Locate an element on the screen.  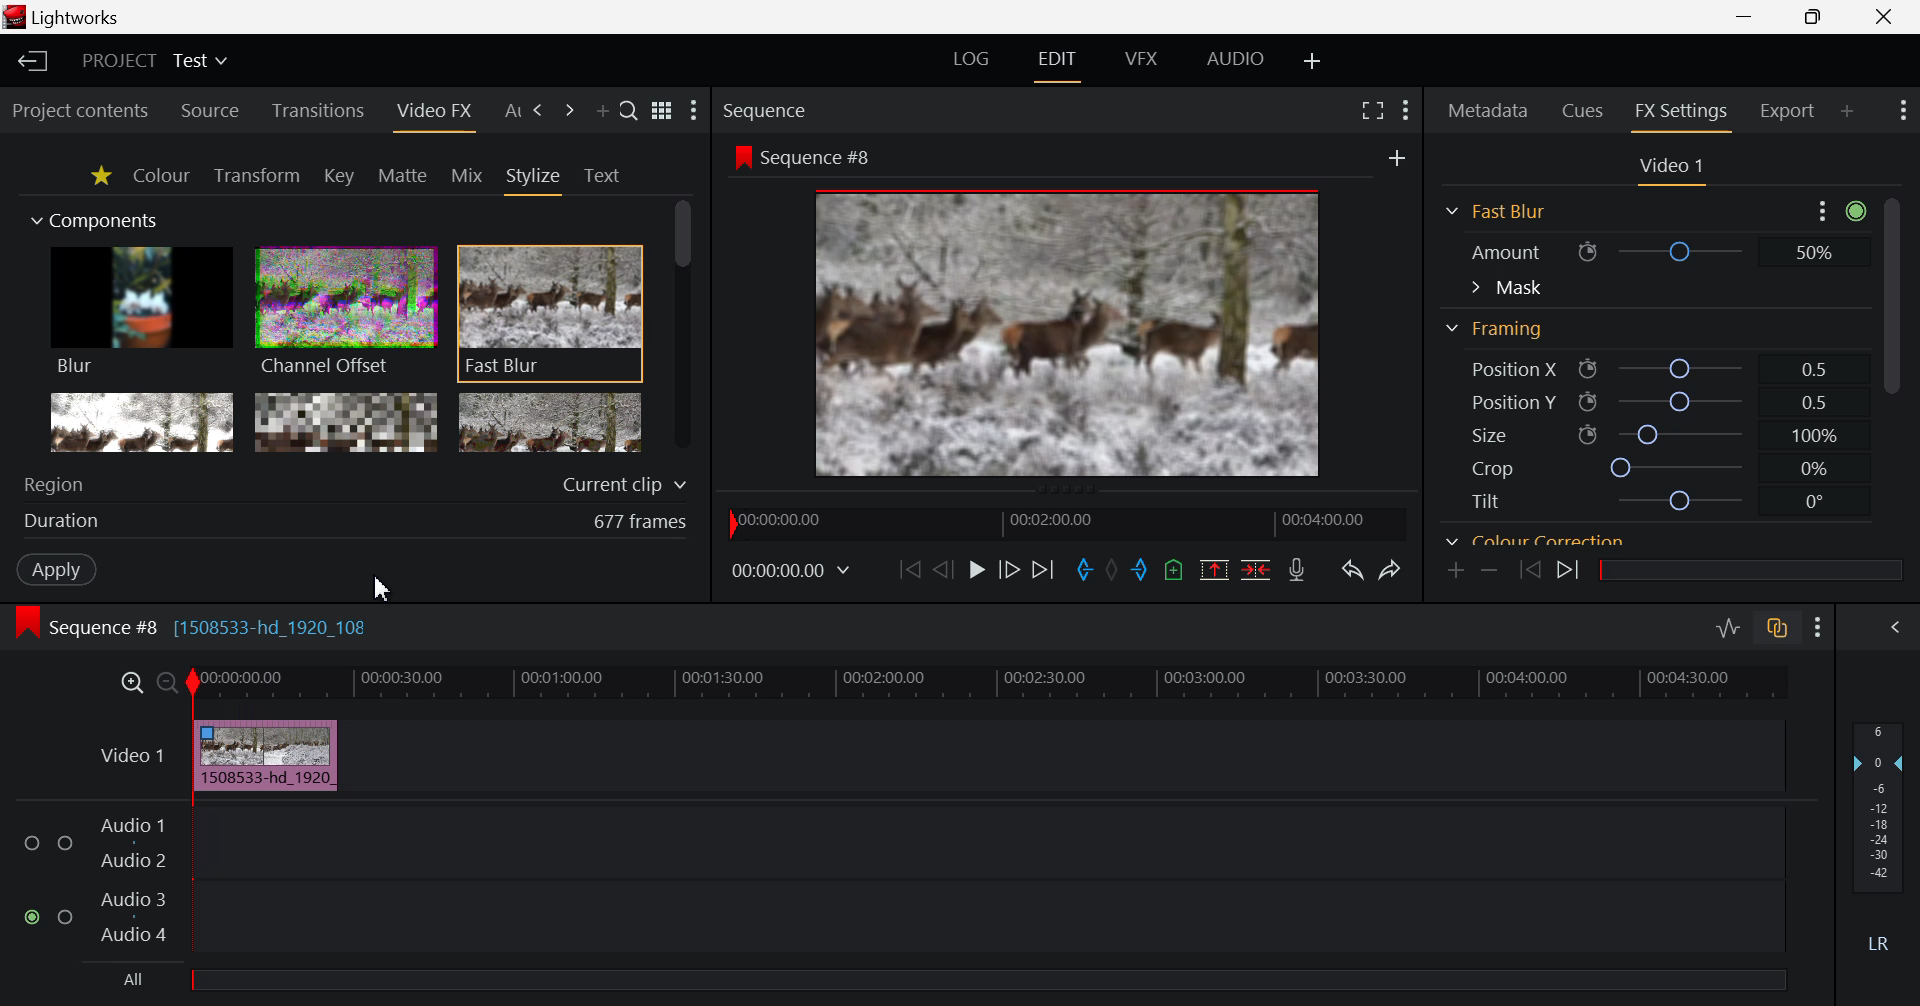
Amount is located at coordinates (1655, 252).